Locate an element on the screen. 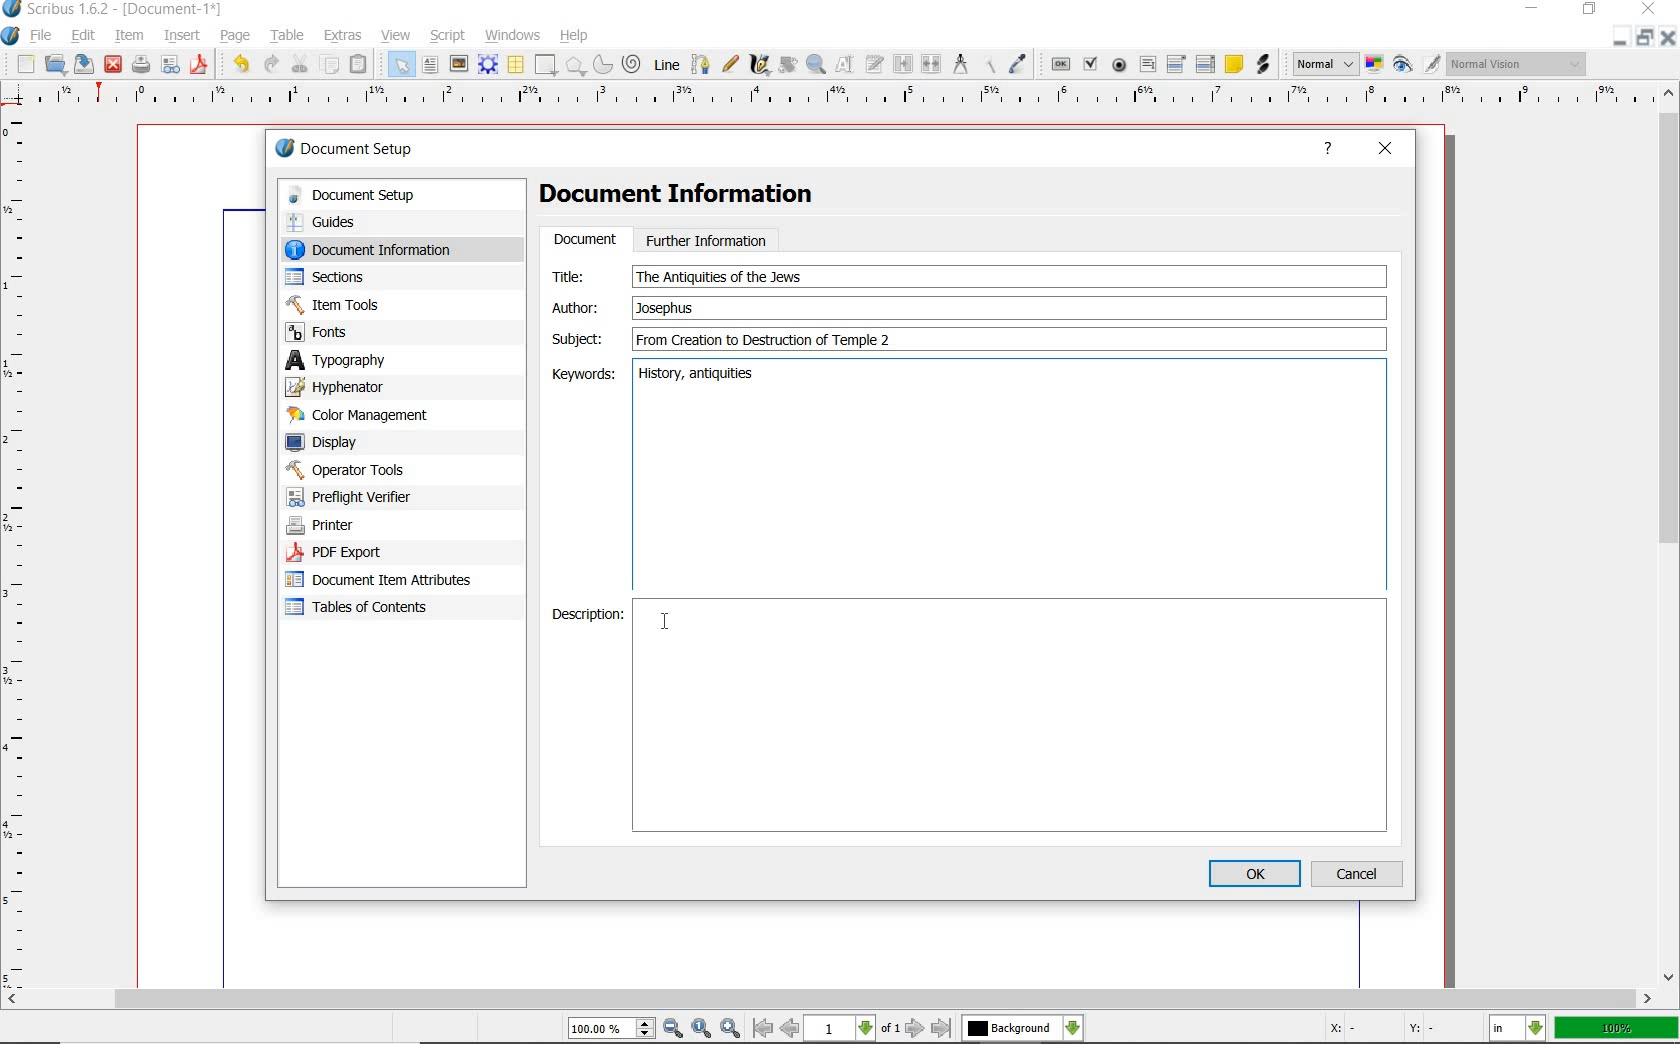 This screenshot has height=1044, width=1680. paste is located at coordinates (362, 63).